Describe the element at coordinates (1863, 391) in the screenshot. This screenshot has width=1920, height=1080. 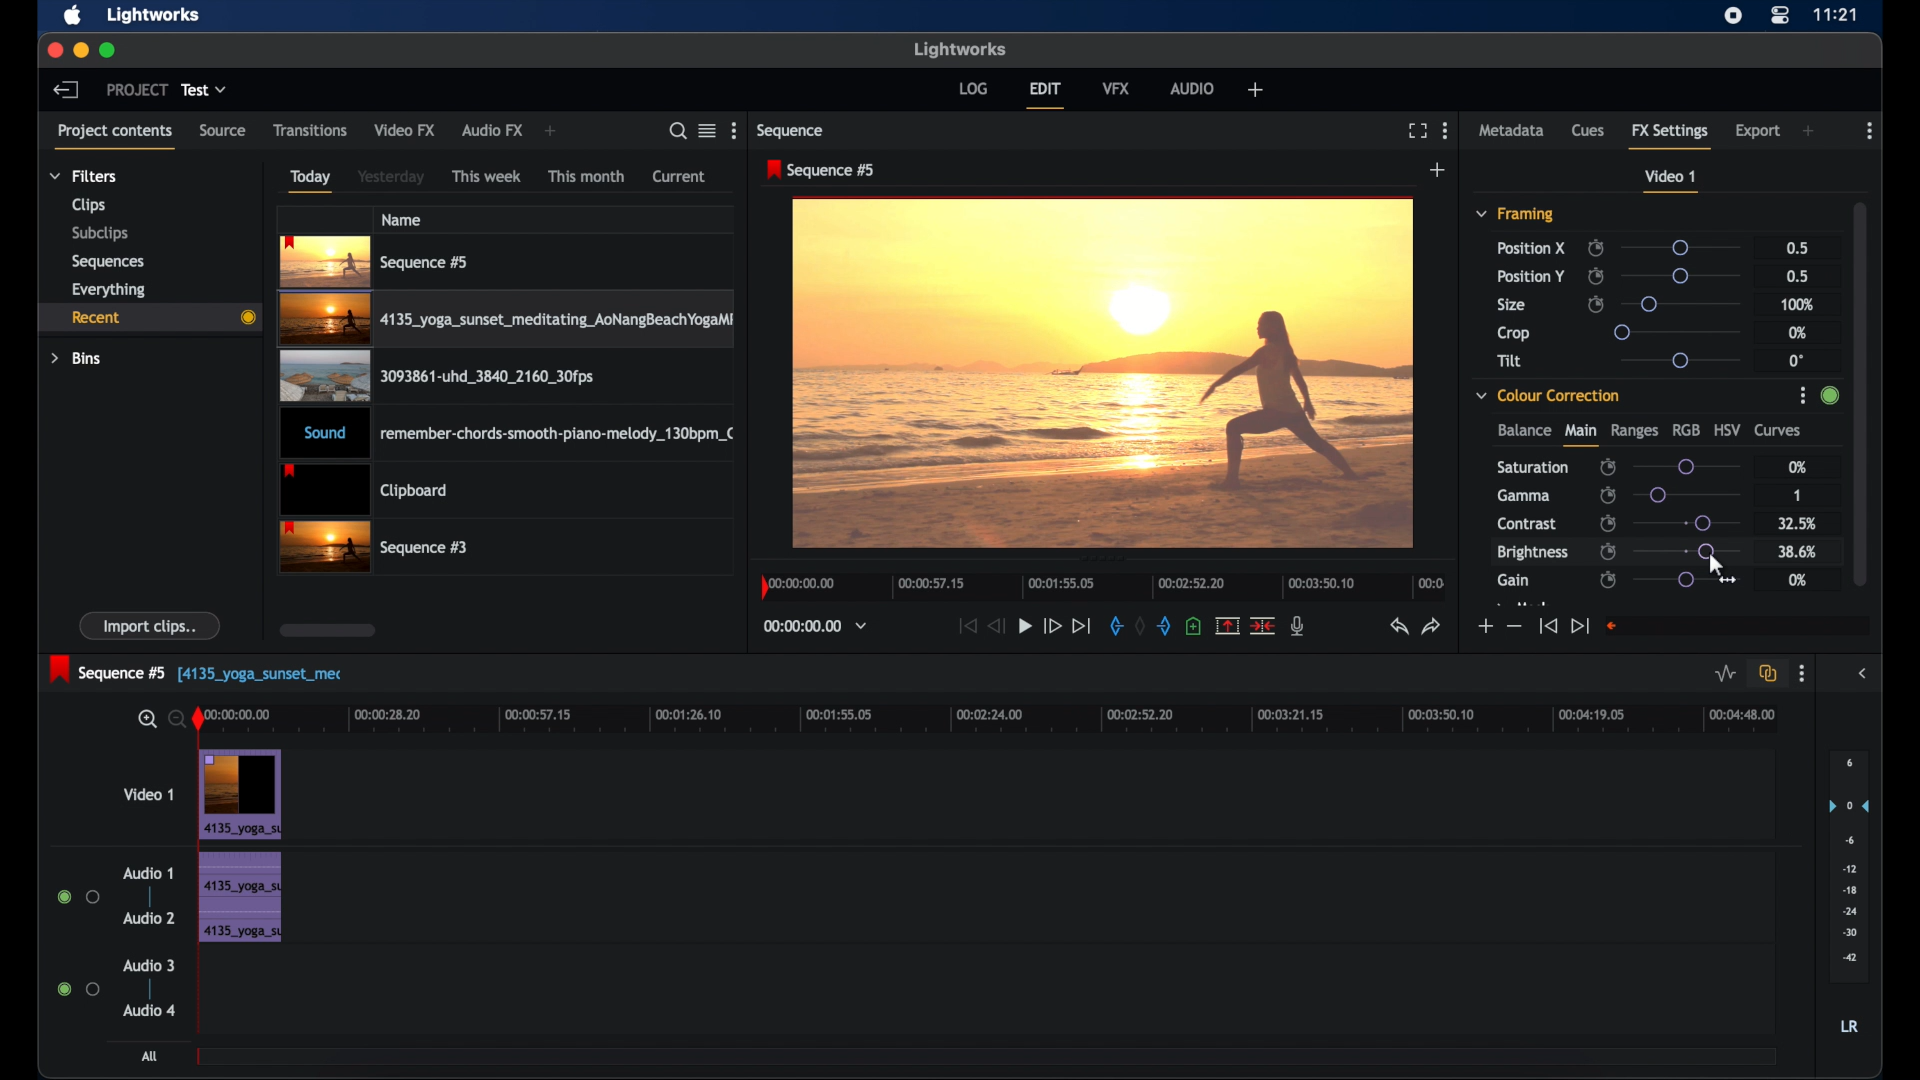
I see `scrollbar` at that location.